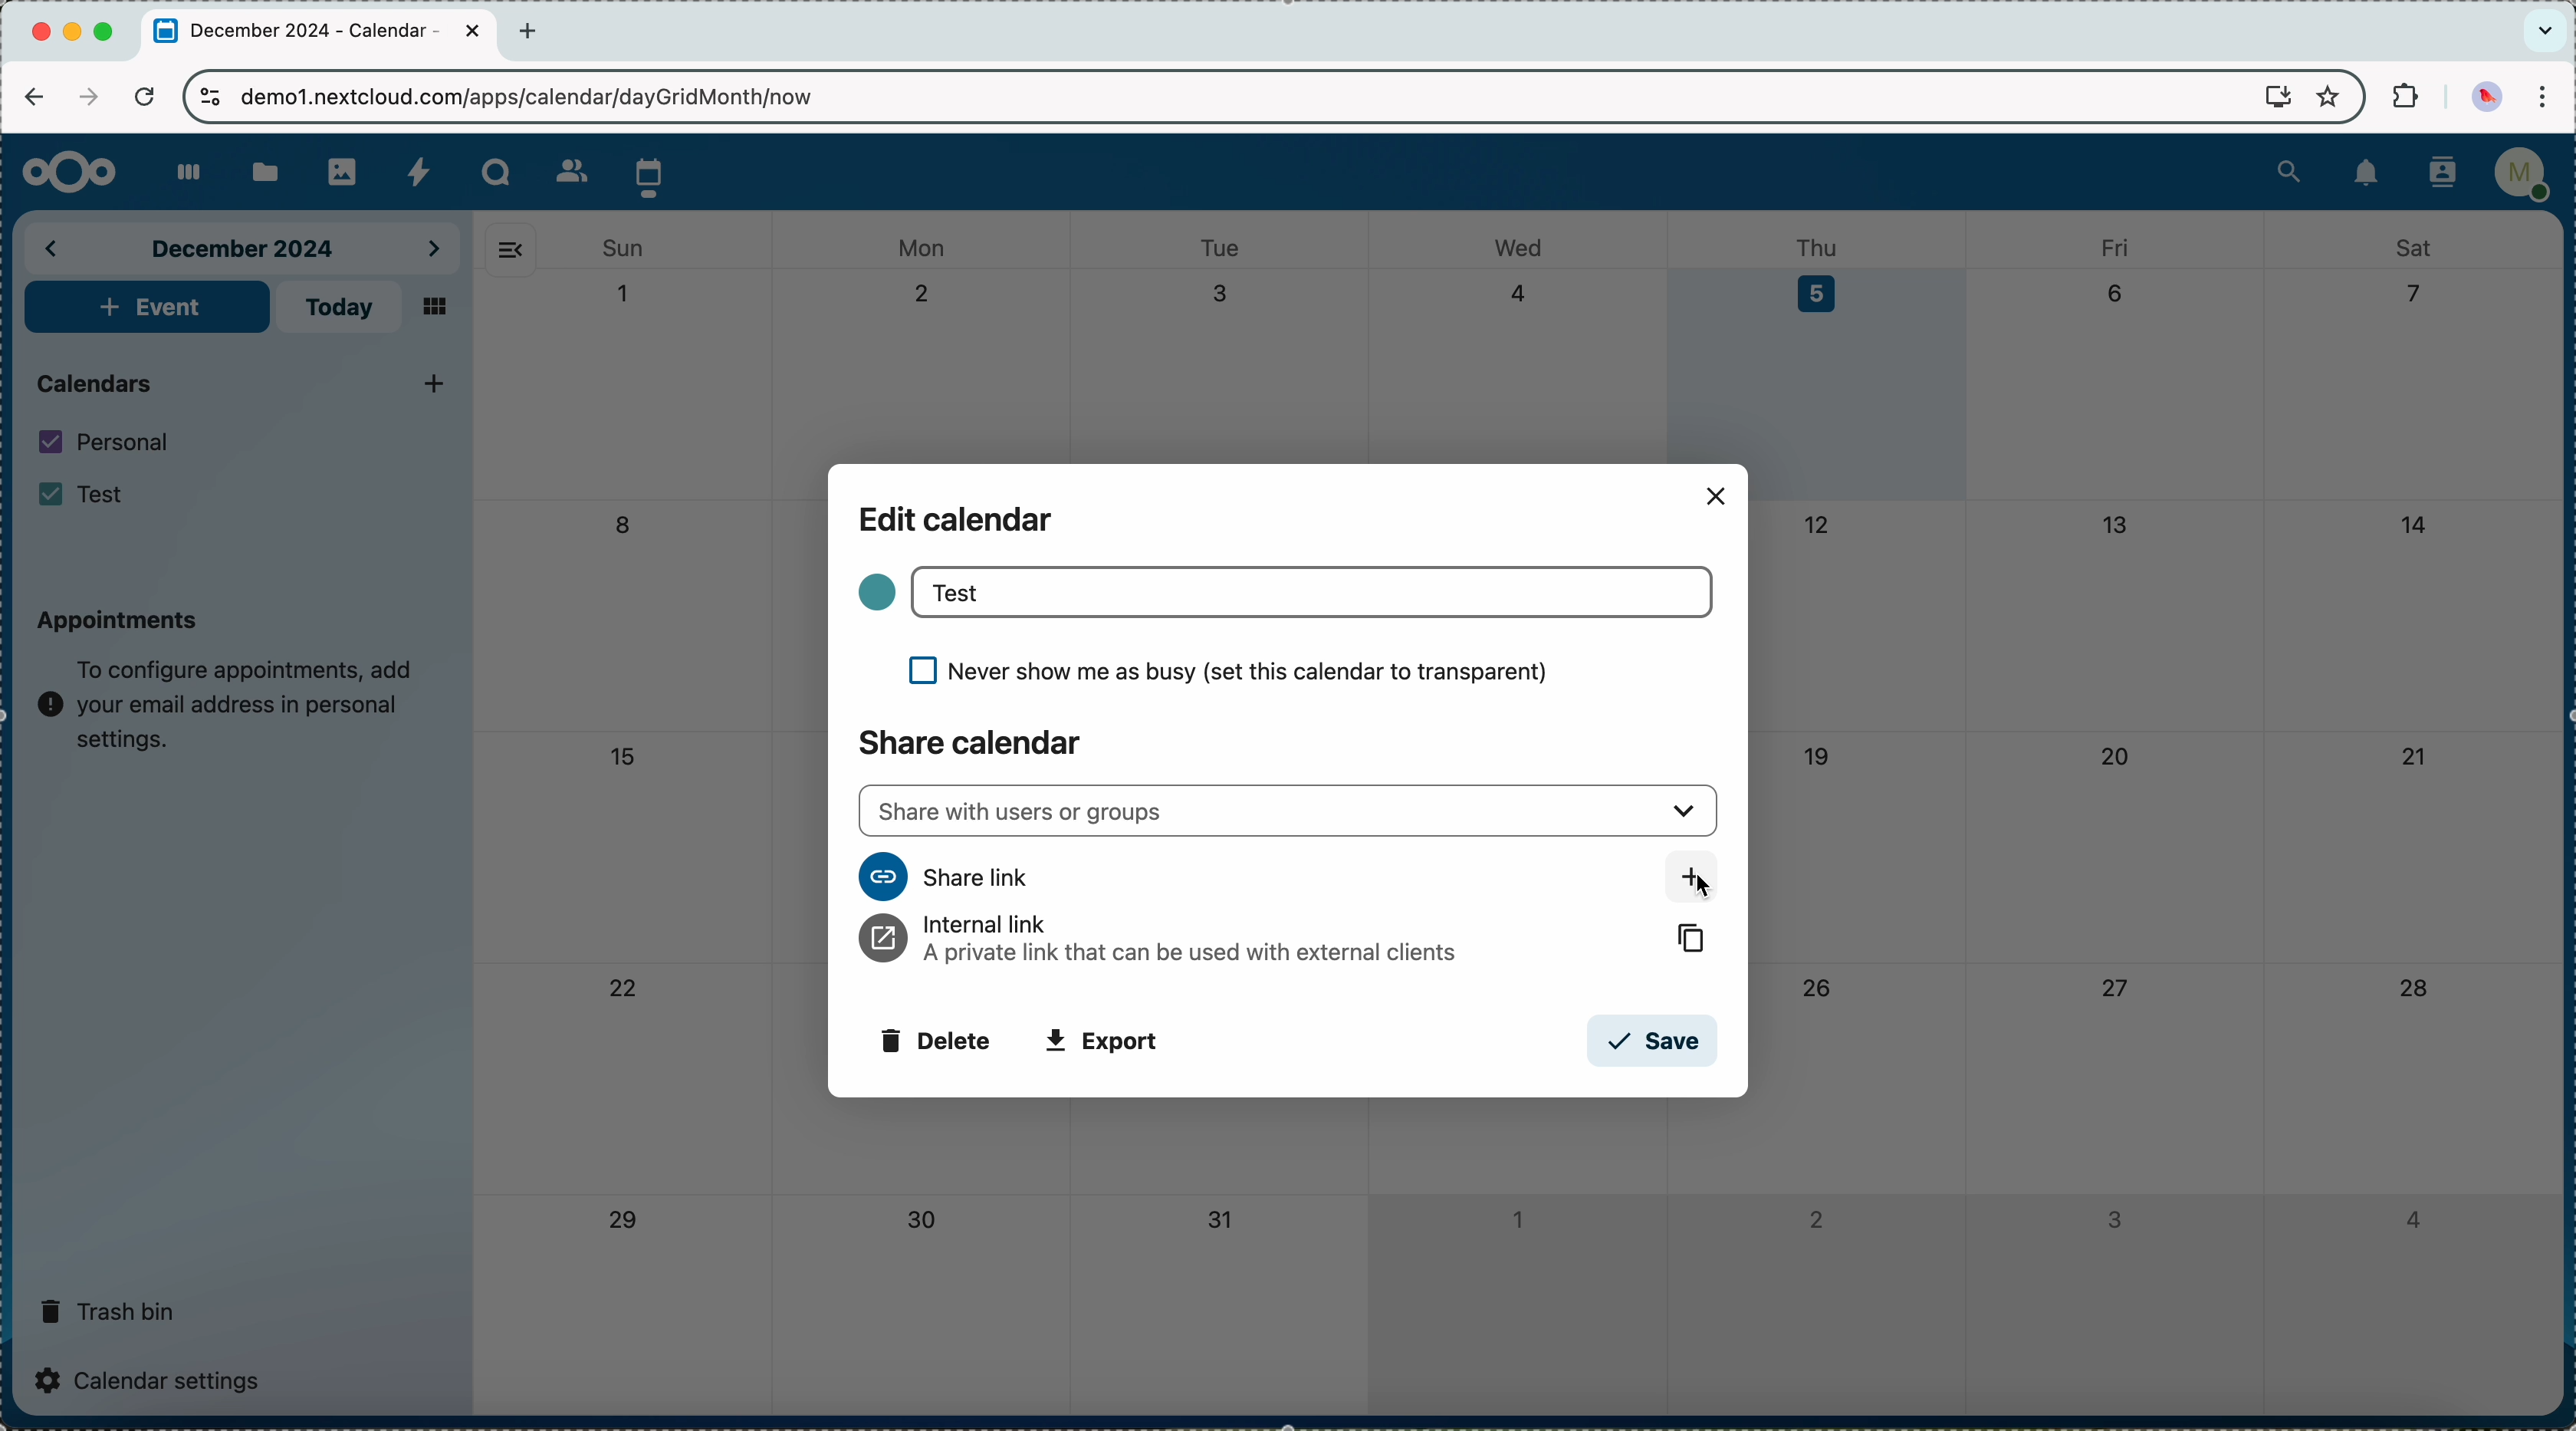 This screenshot has width=2576, height=1431. I want to click on controls, so click(211, 99).